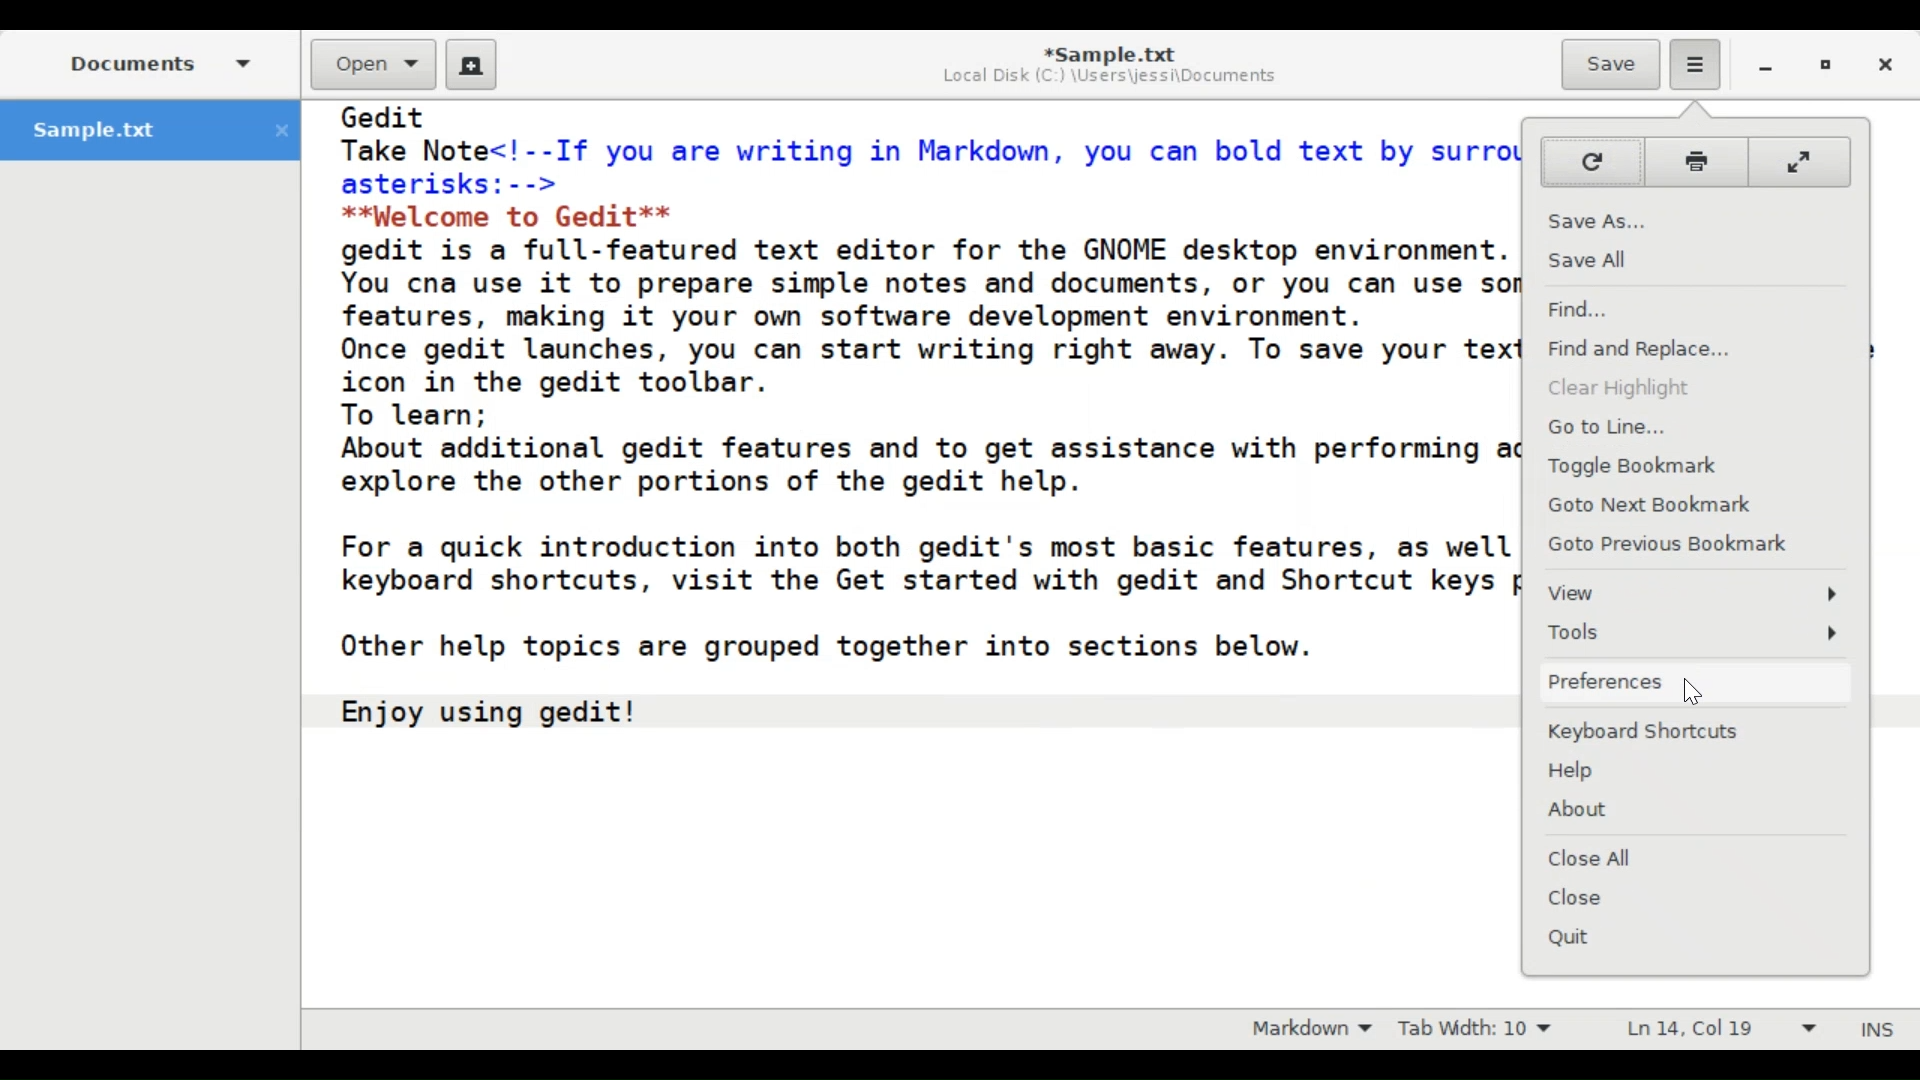 This screenshot has height=1080, width=1920. What do you see at coordinates (150, 131) in the screenshot?
I see `Sample.txt` at bounding box center [150, 131].